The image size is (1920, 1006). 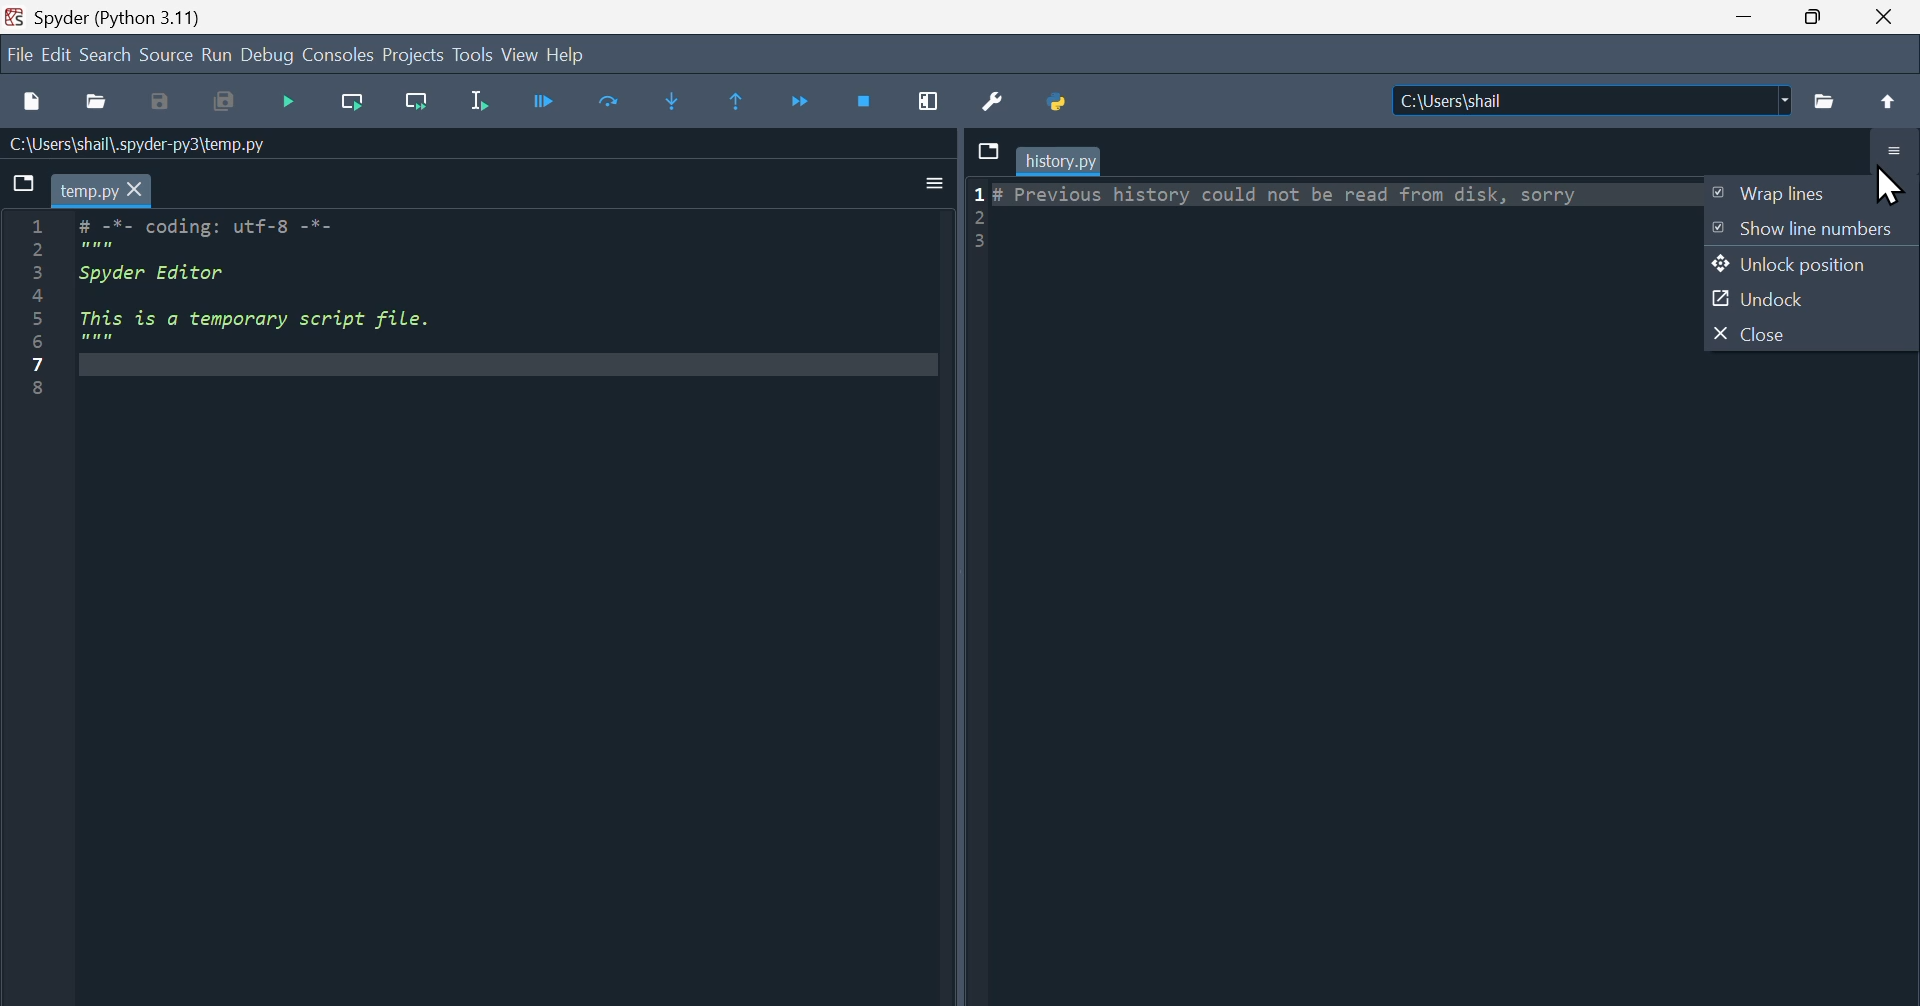 What do you see at coordinates (39, 310) in the screenshot?
I see `1 2 3 4 5 6 7 8 ` at bounding box center [39, 310].